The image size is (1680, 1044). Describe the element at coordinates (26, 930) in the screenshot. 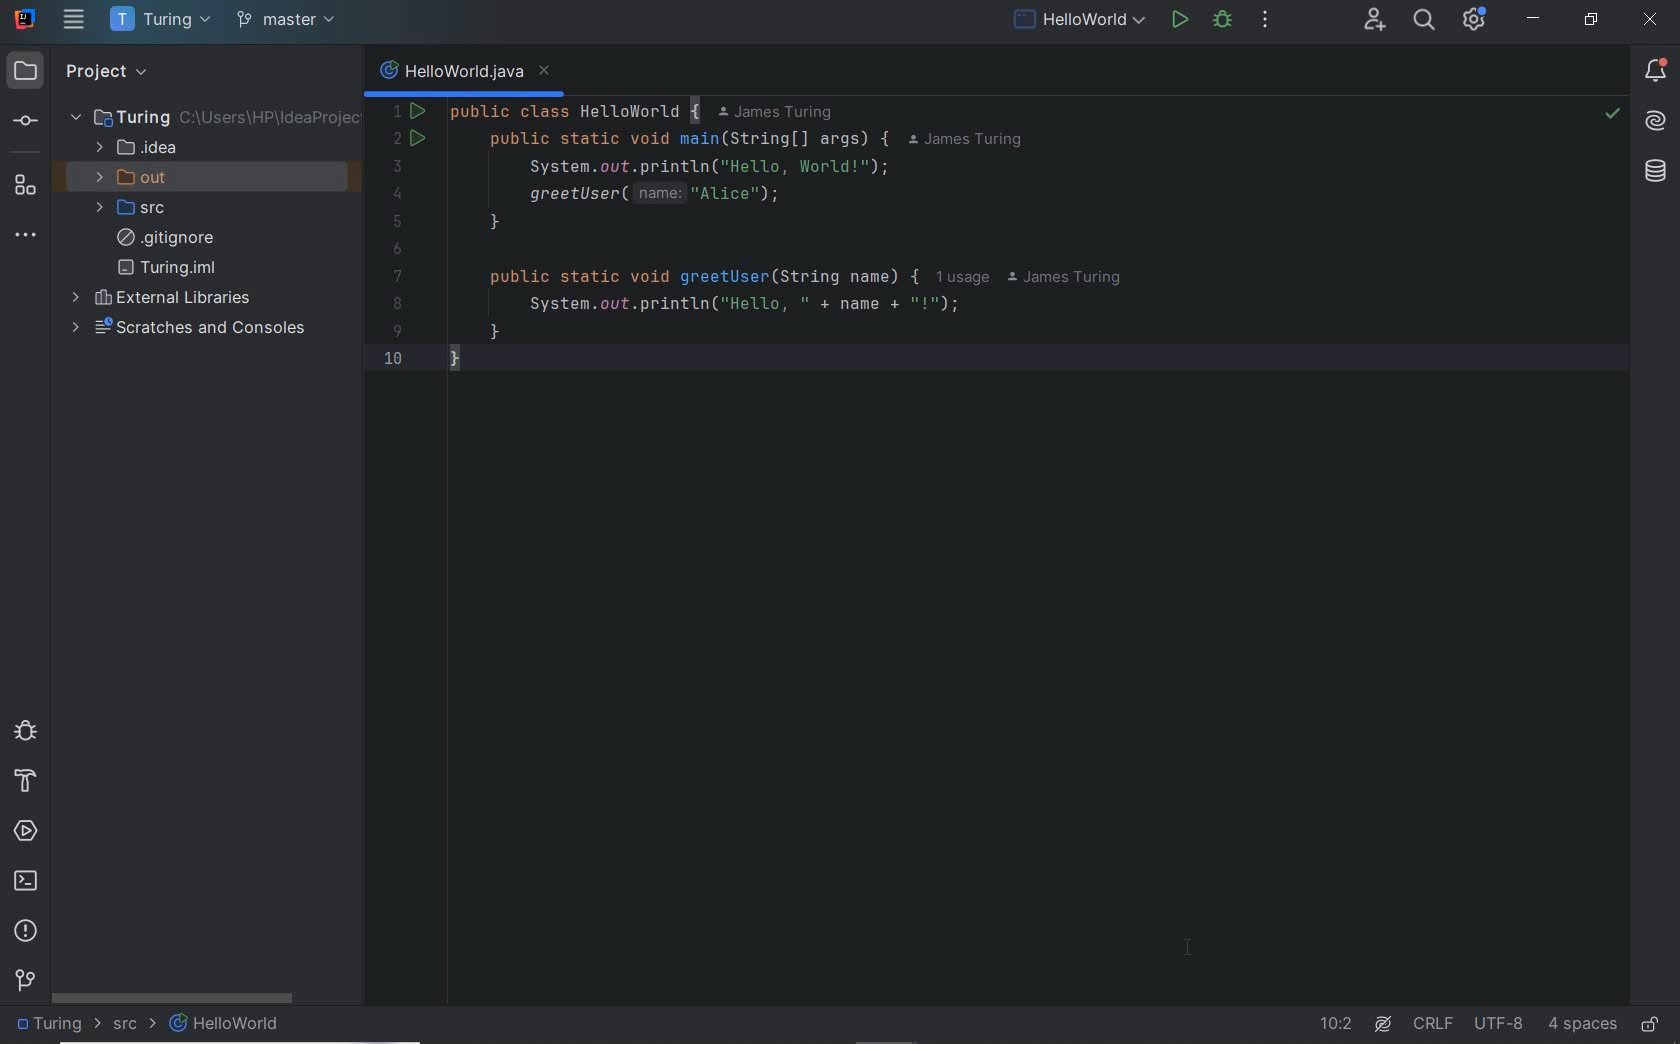

I see `problems` at that location.